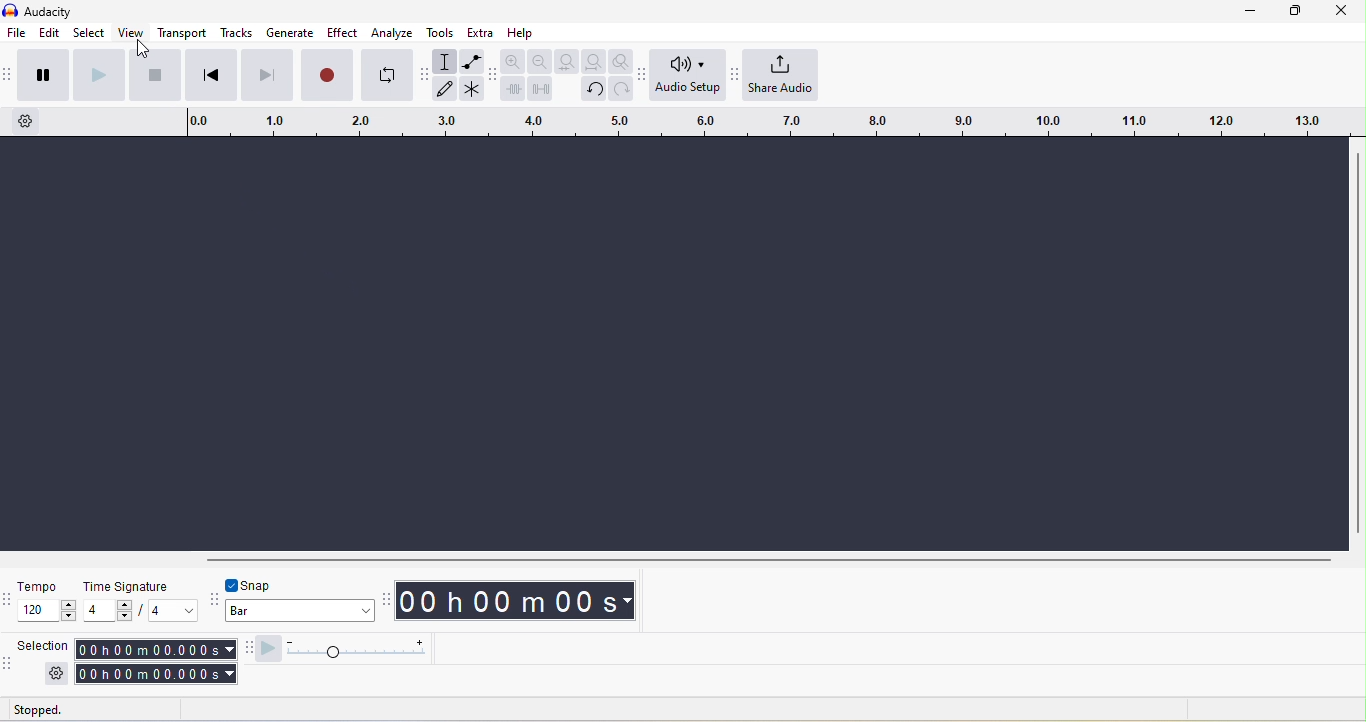 The width and height of the screenshot is (1366, 722). I want to click on undo, so click(594, 90).